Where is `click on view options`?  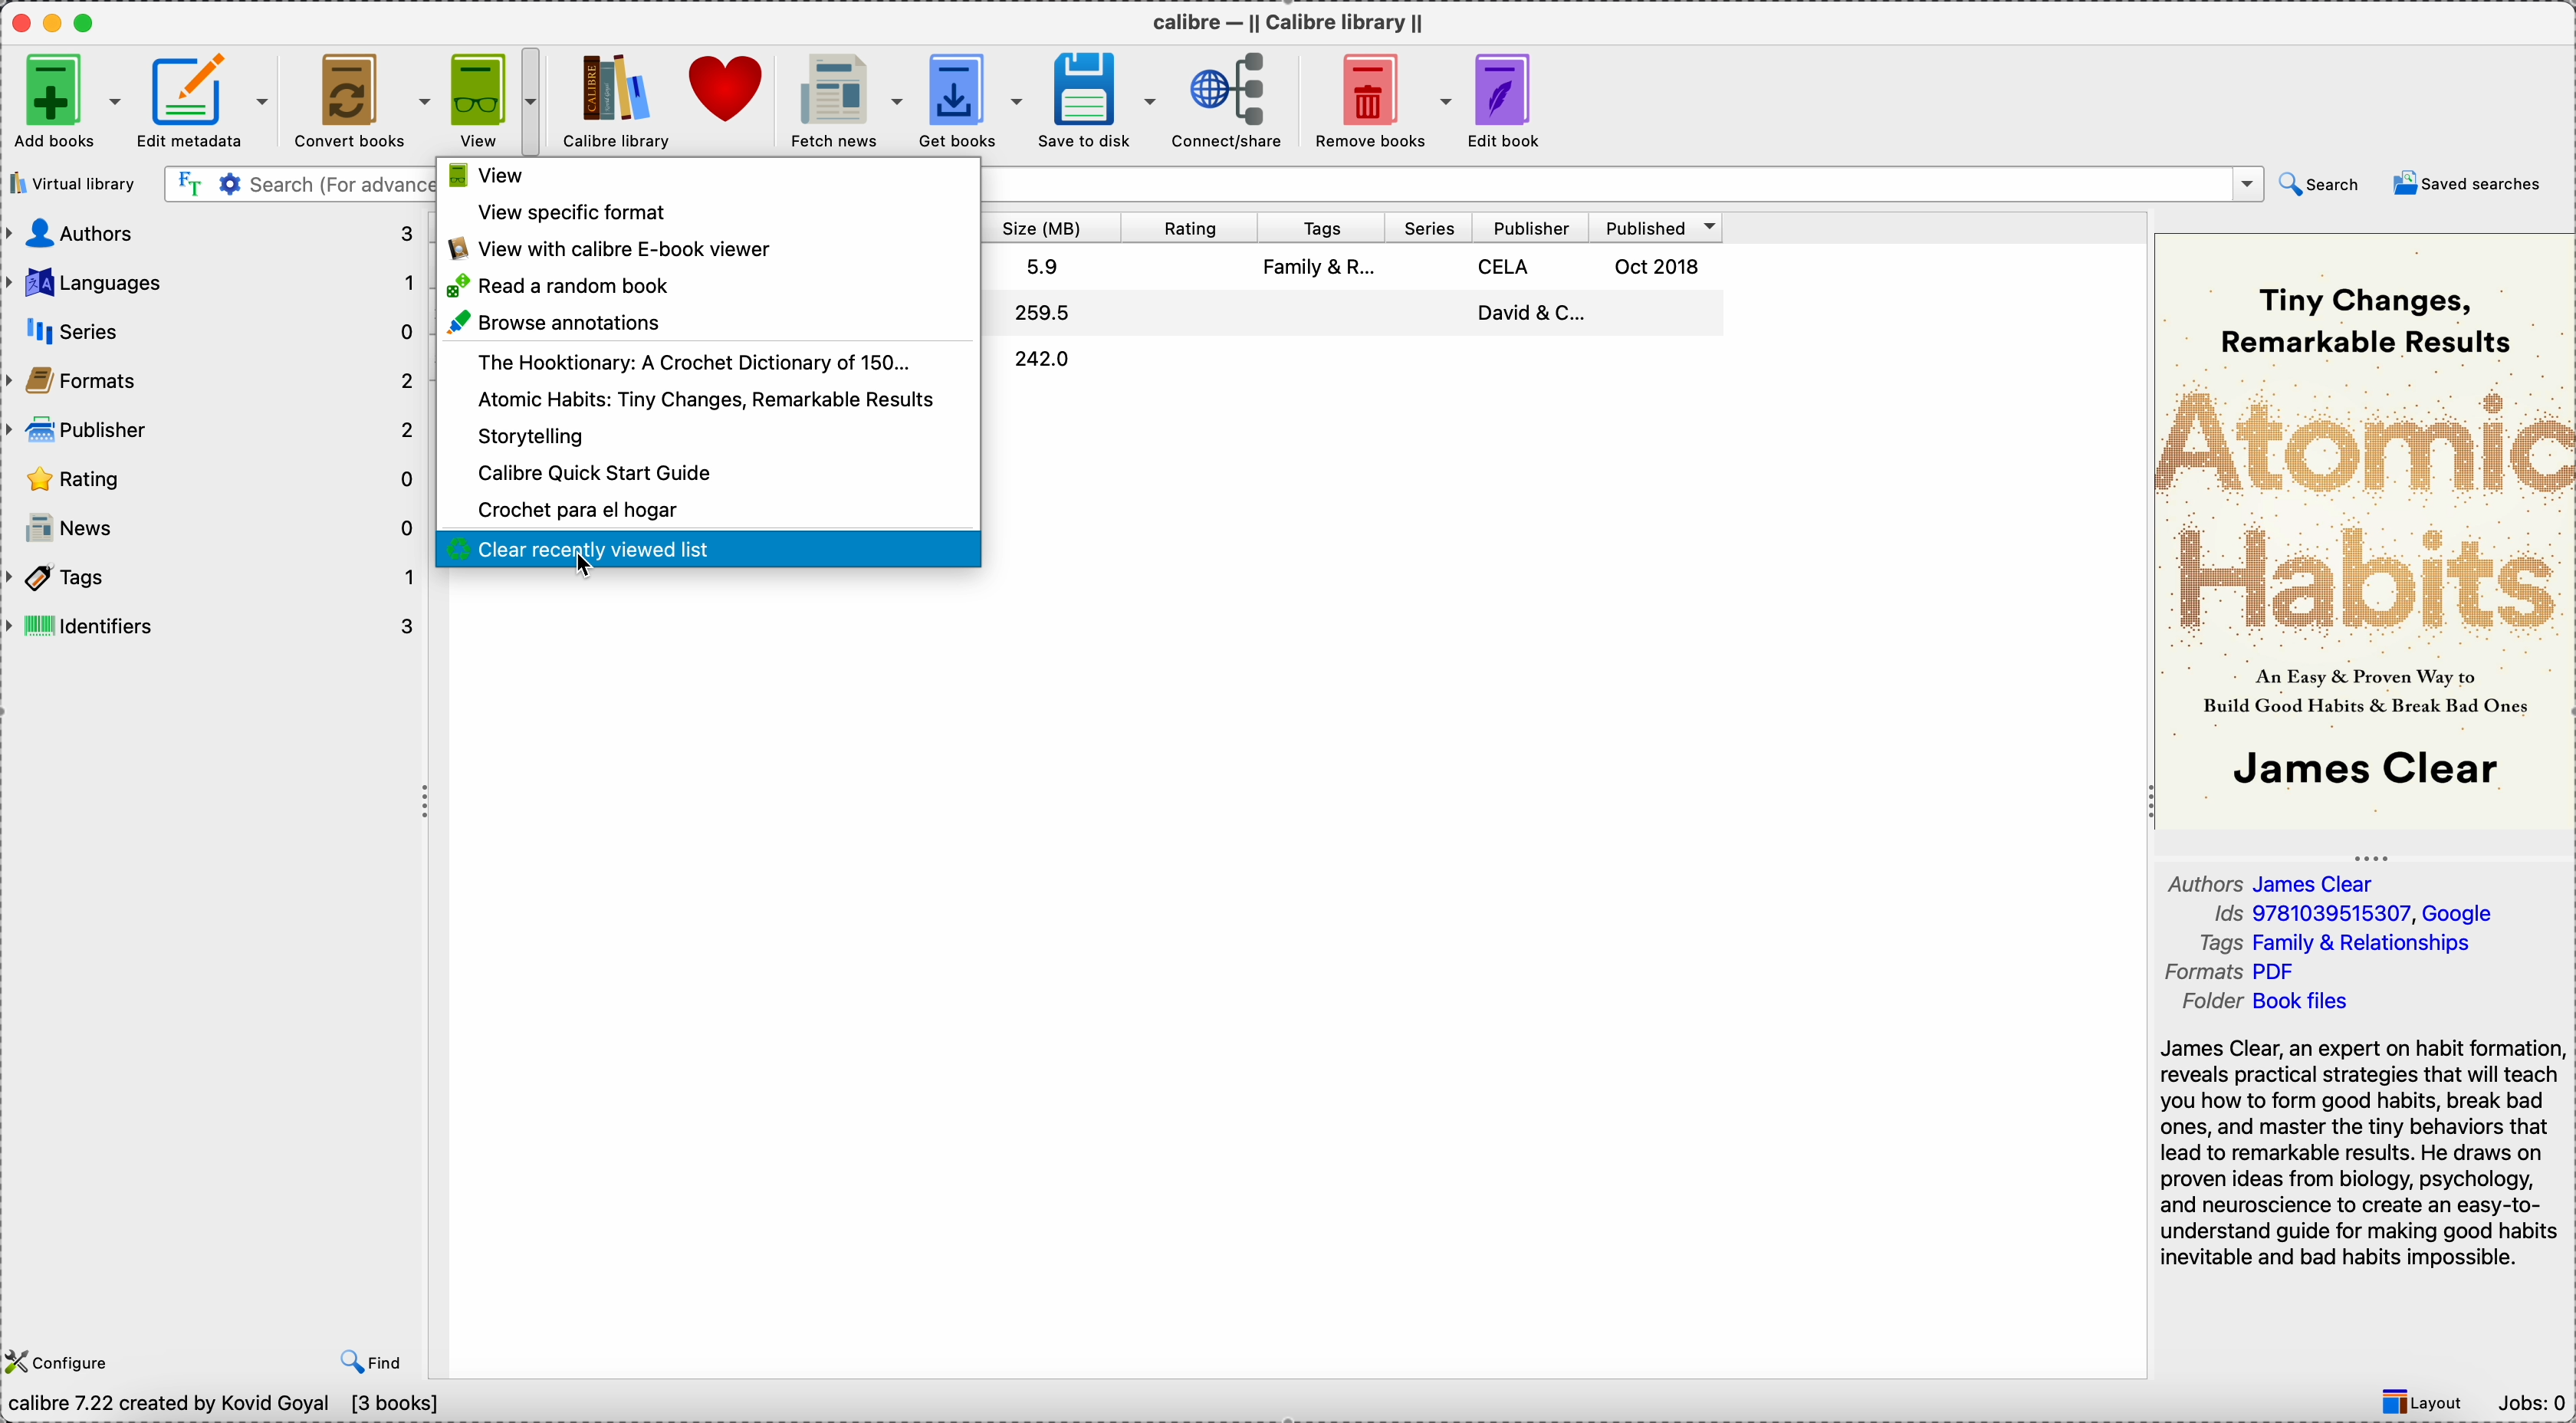
click on view options is located at coordinates (494, 99).